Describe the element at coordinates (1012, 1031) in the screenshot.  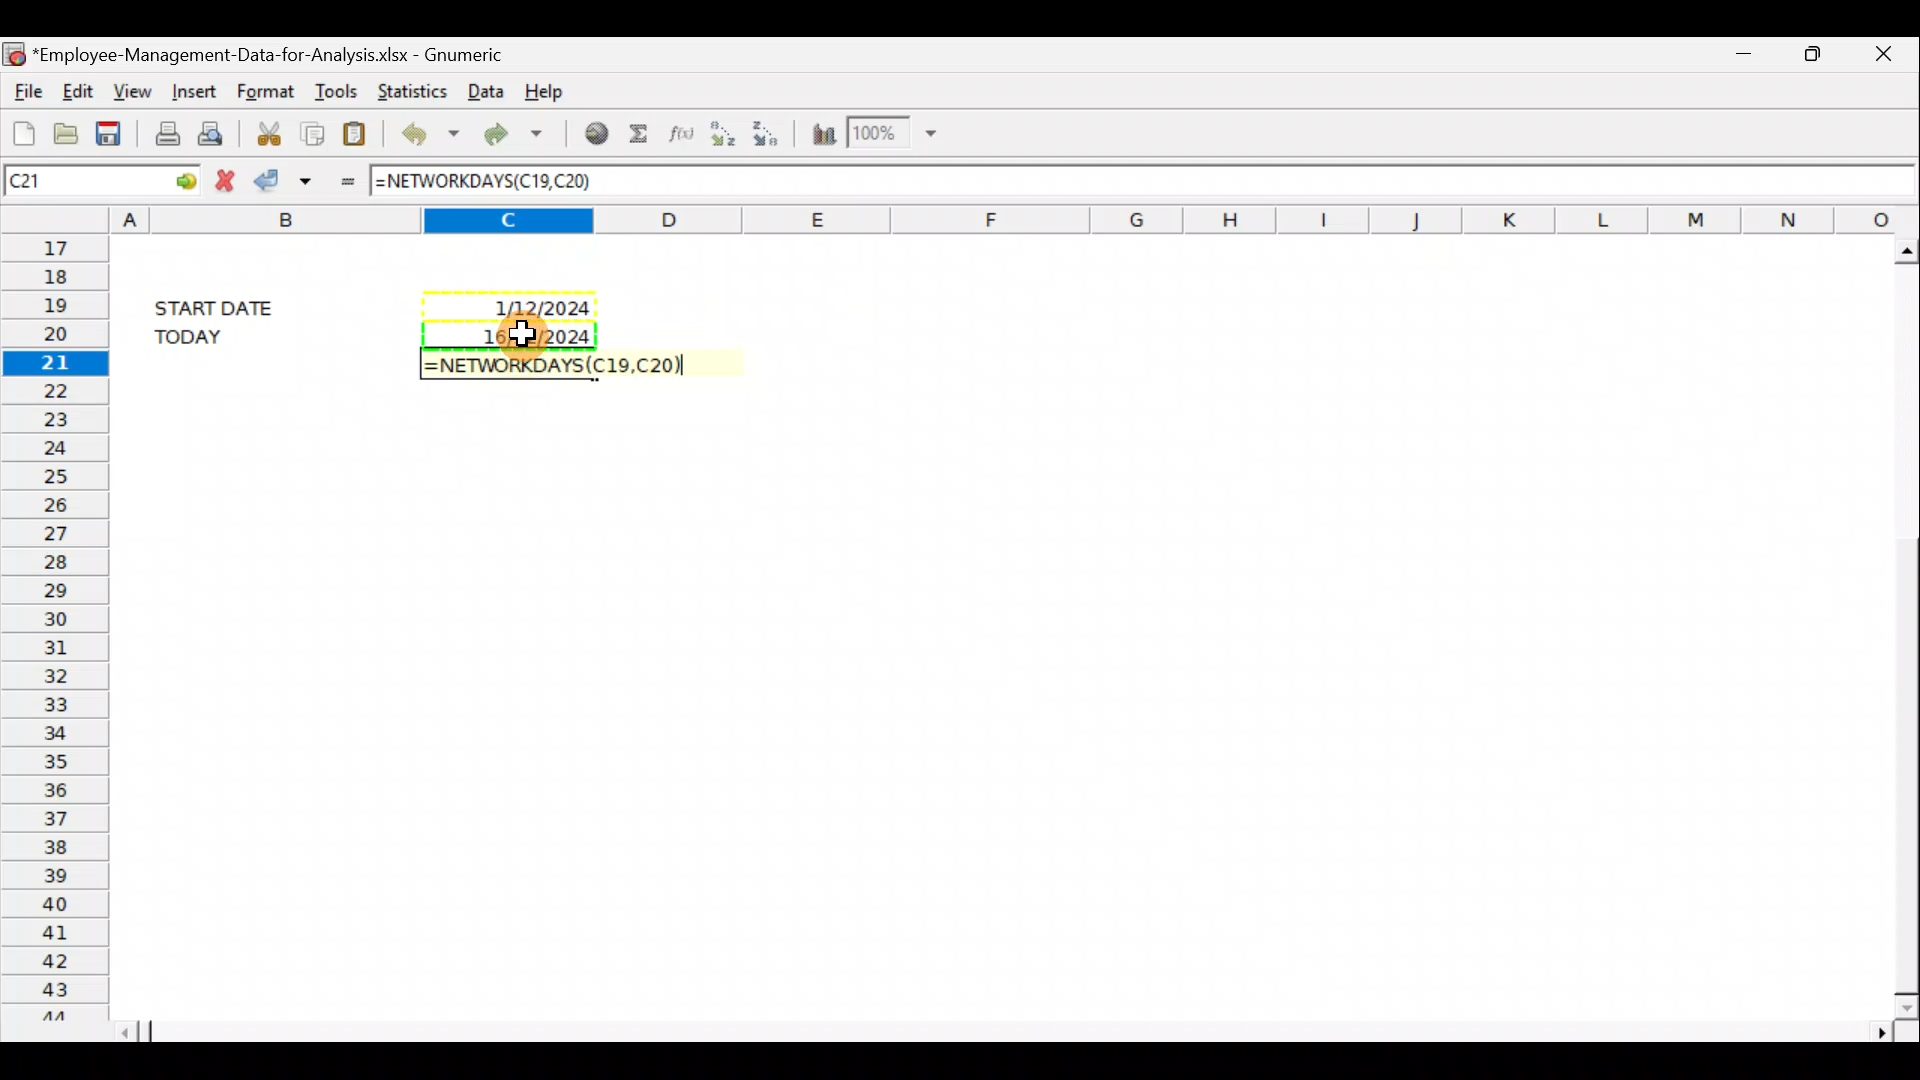
I see `Scroll bar` at that location.